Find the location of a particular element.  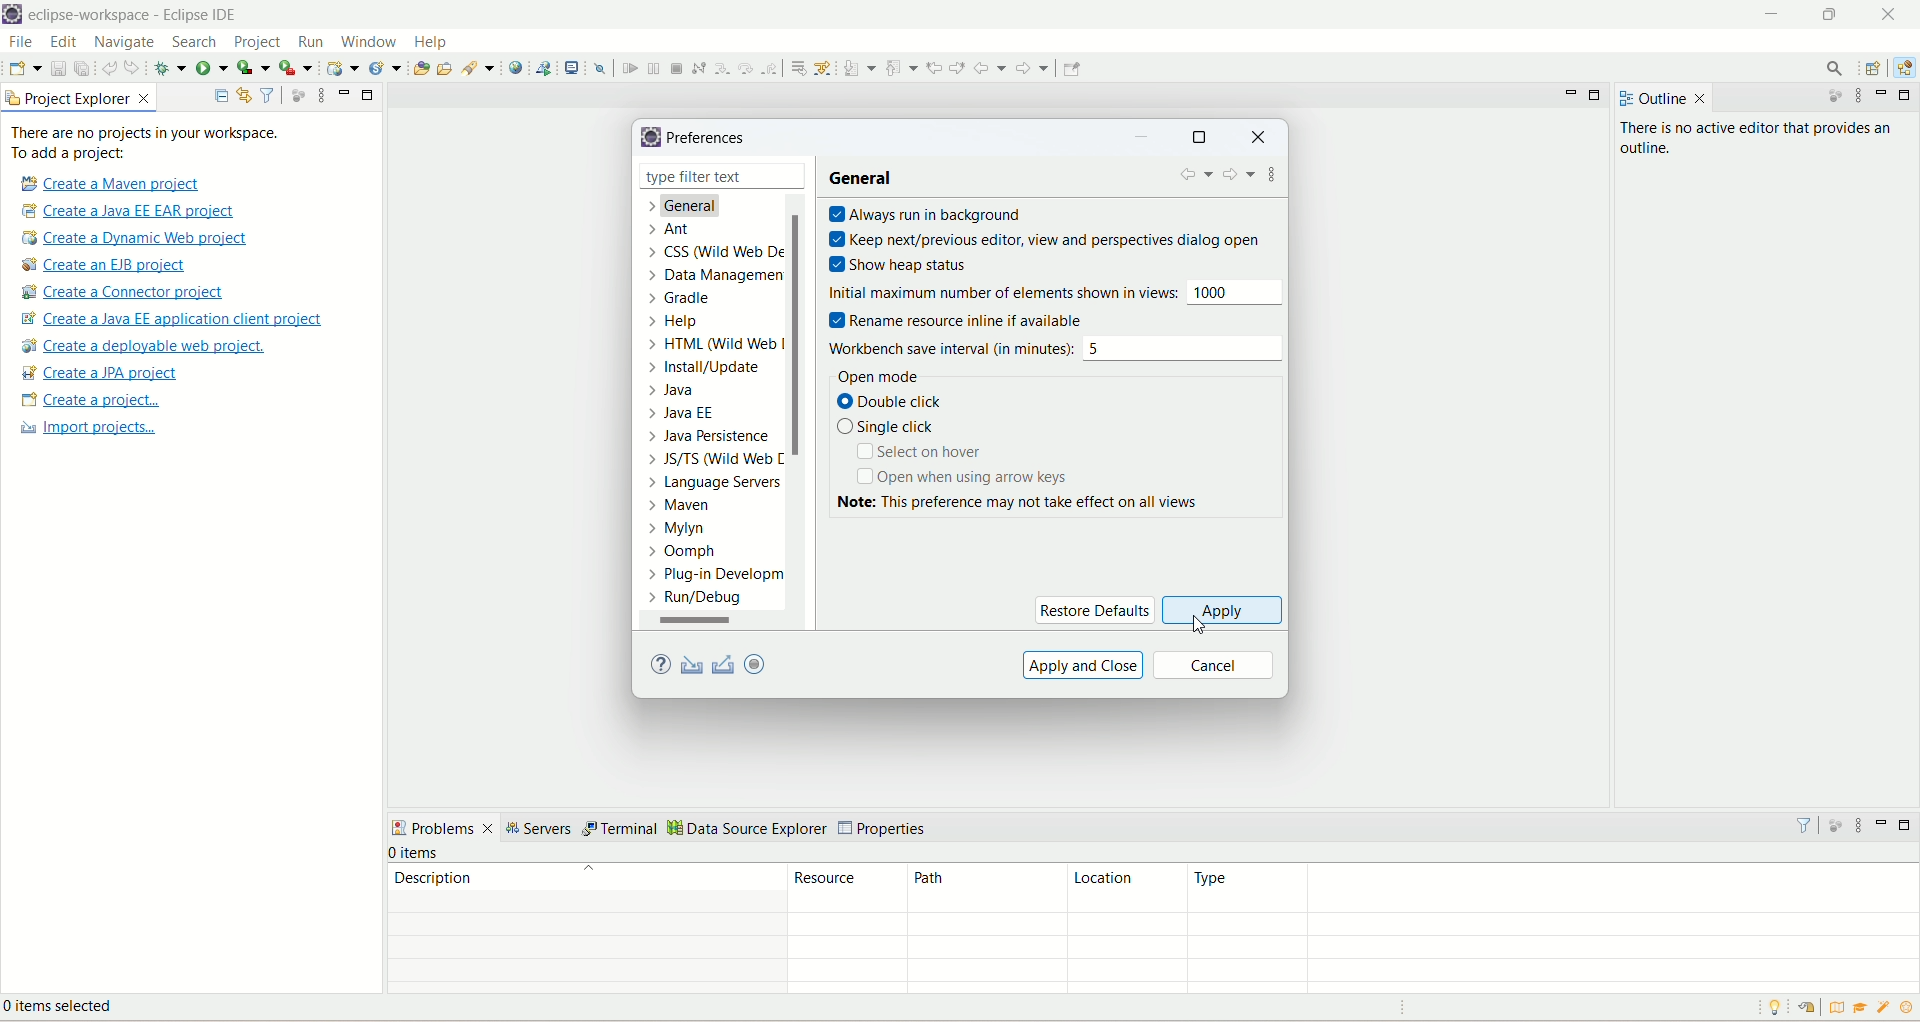

create a project is located at coordinates (88, 401).